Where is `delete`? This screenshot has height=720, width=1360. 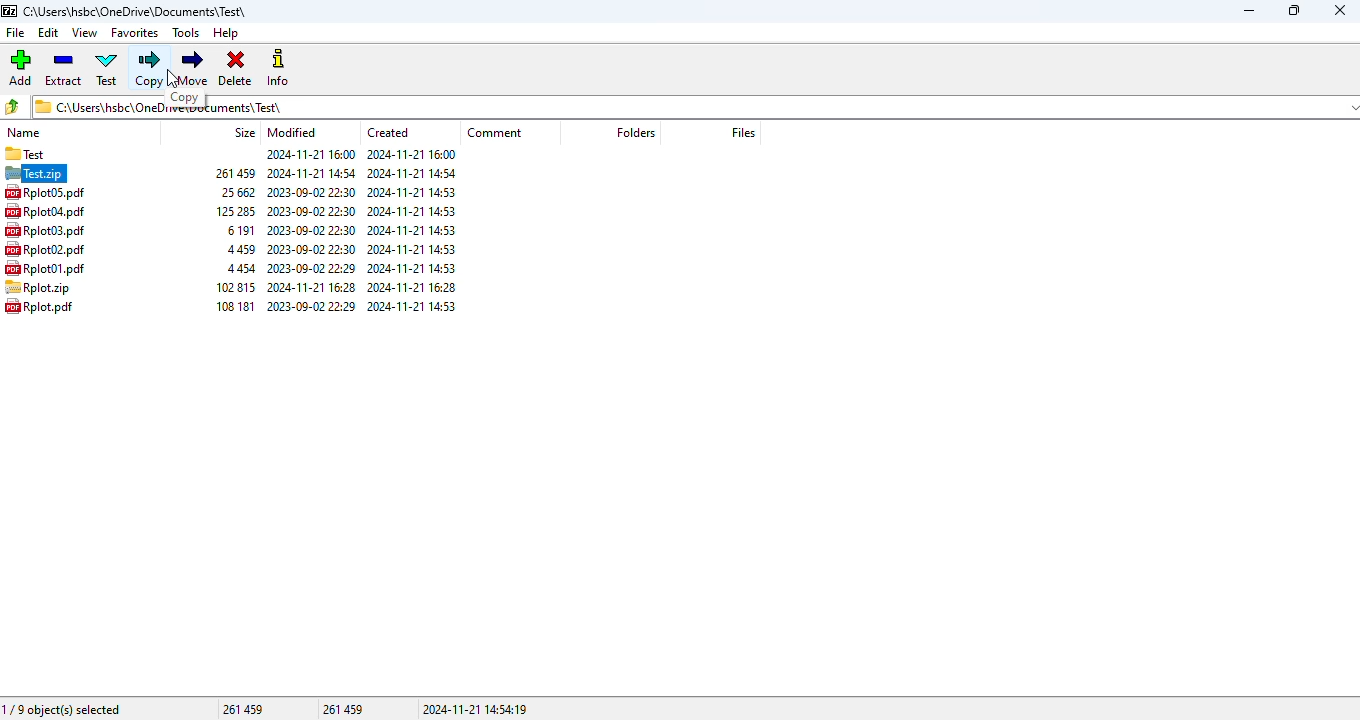
delete is located at coordinates (236, 69).